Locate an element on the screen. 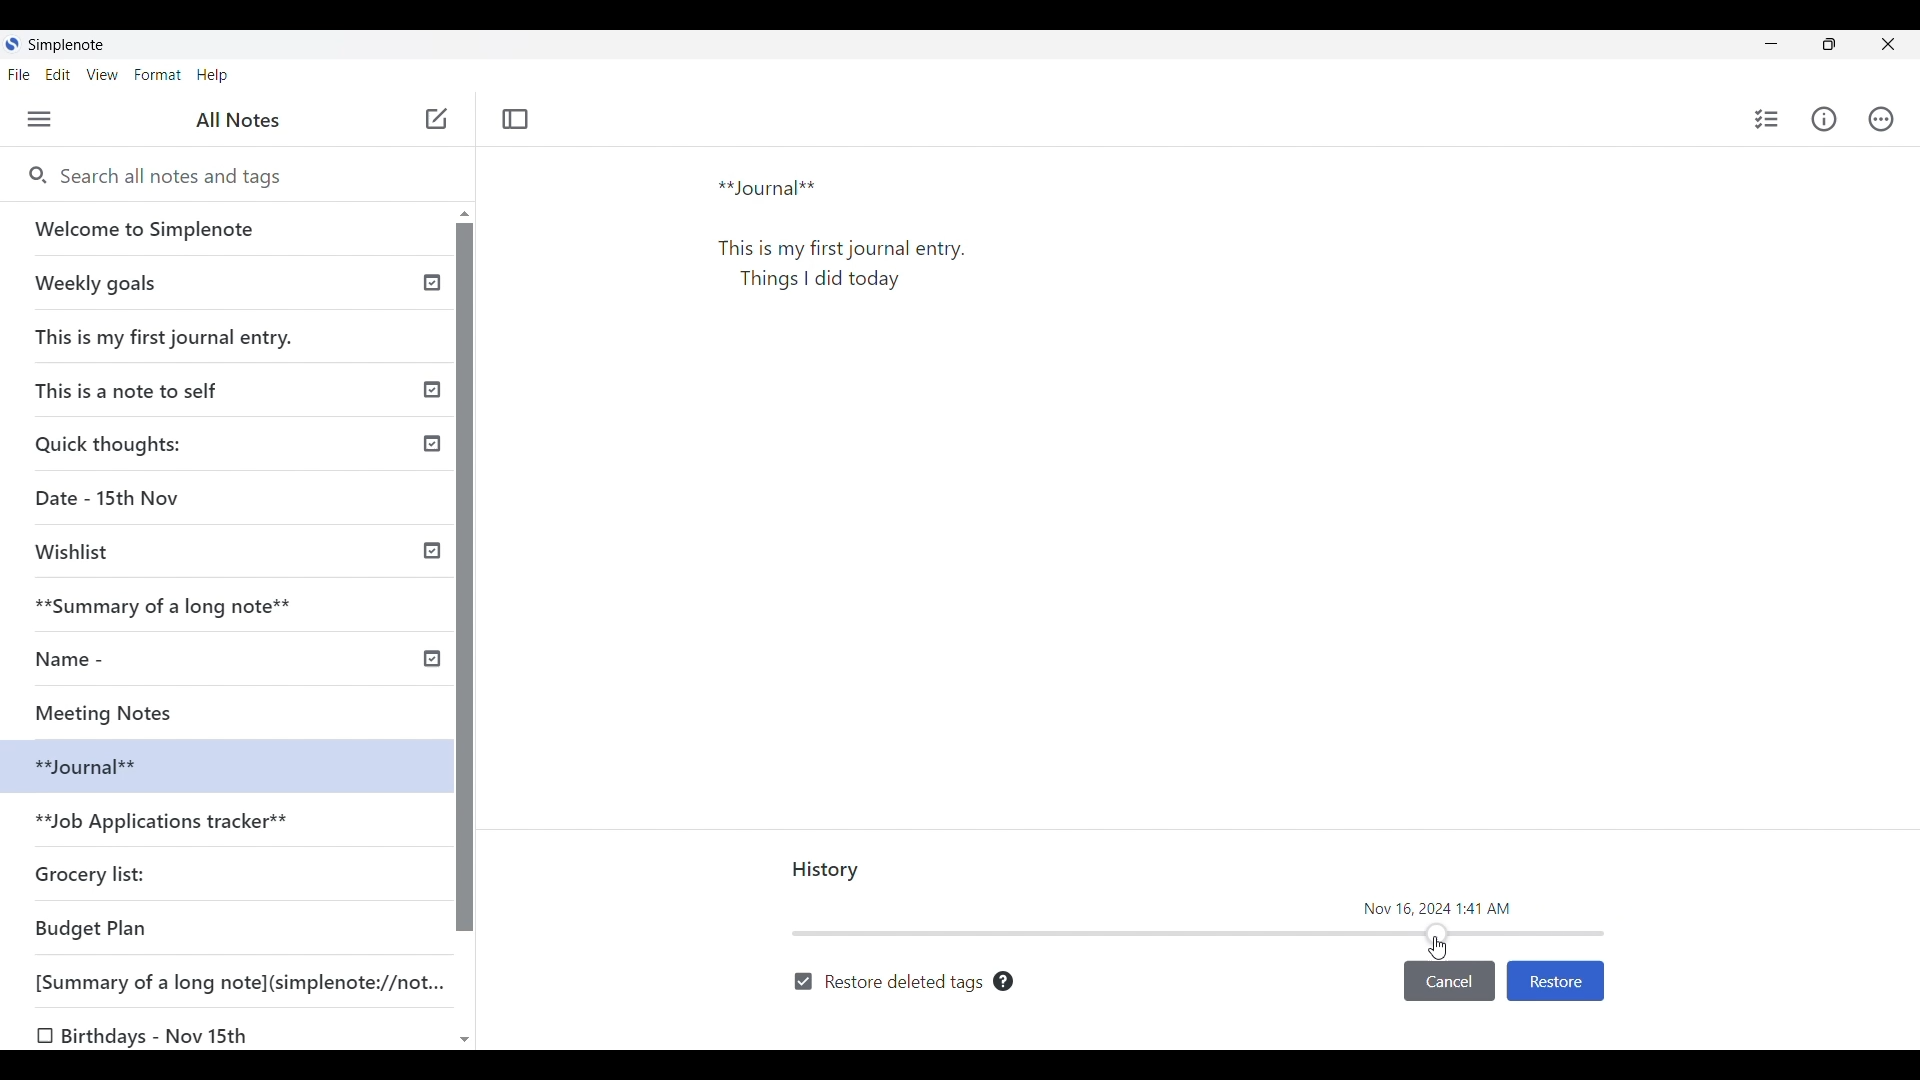 Image resolution: width=1920 pixels, height=1080 pixels. Cursor sliding the header along the slider is located at coordinates (1438, 948).